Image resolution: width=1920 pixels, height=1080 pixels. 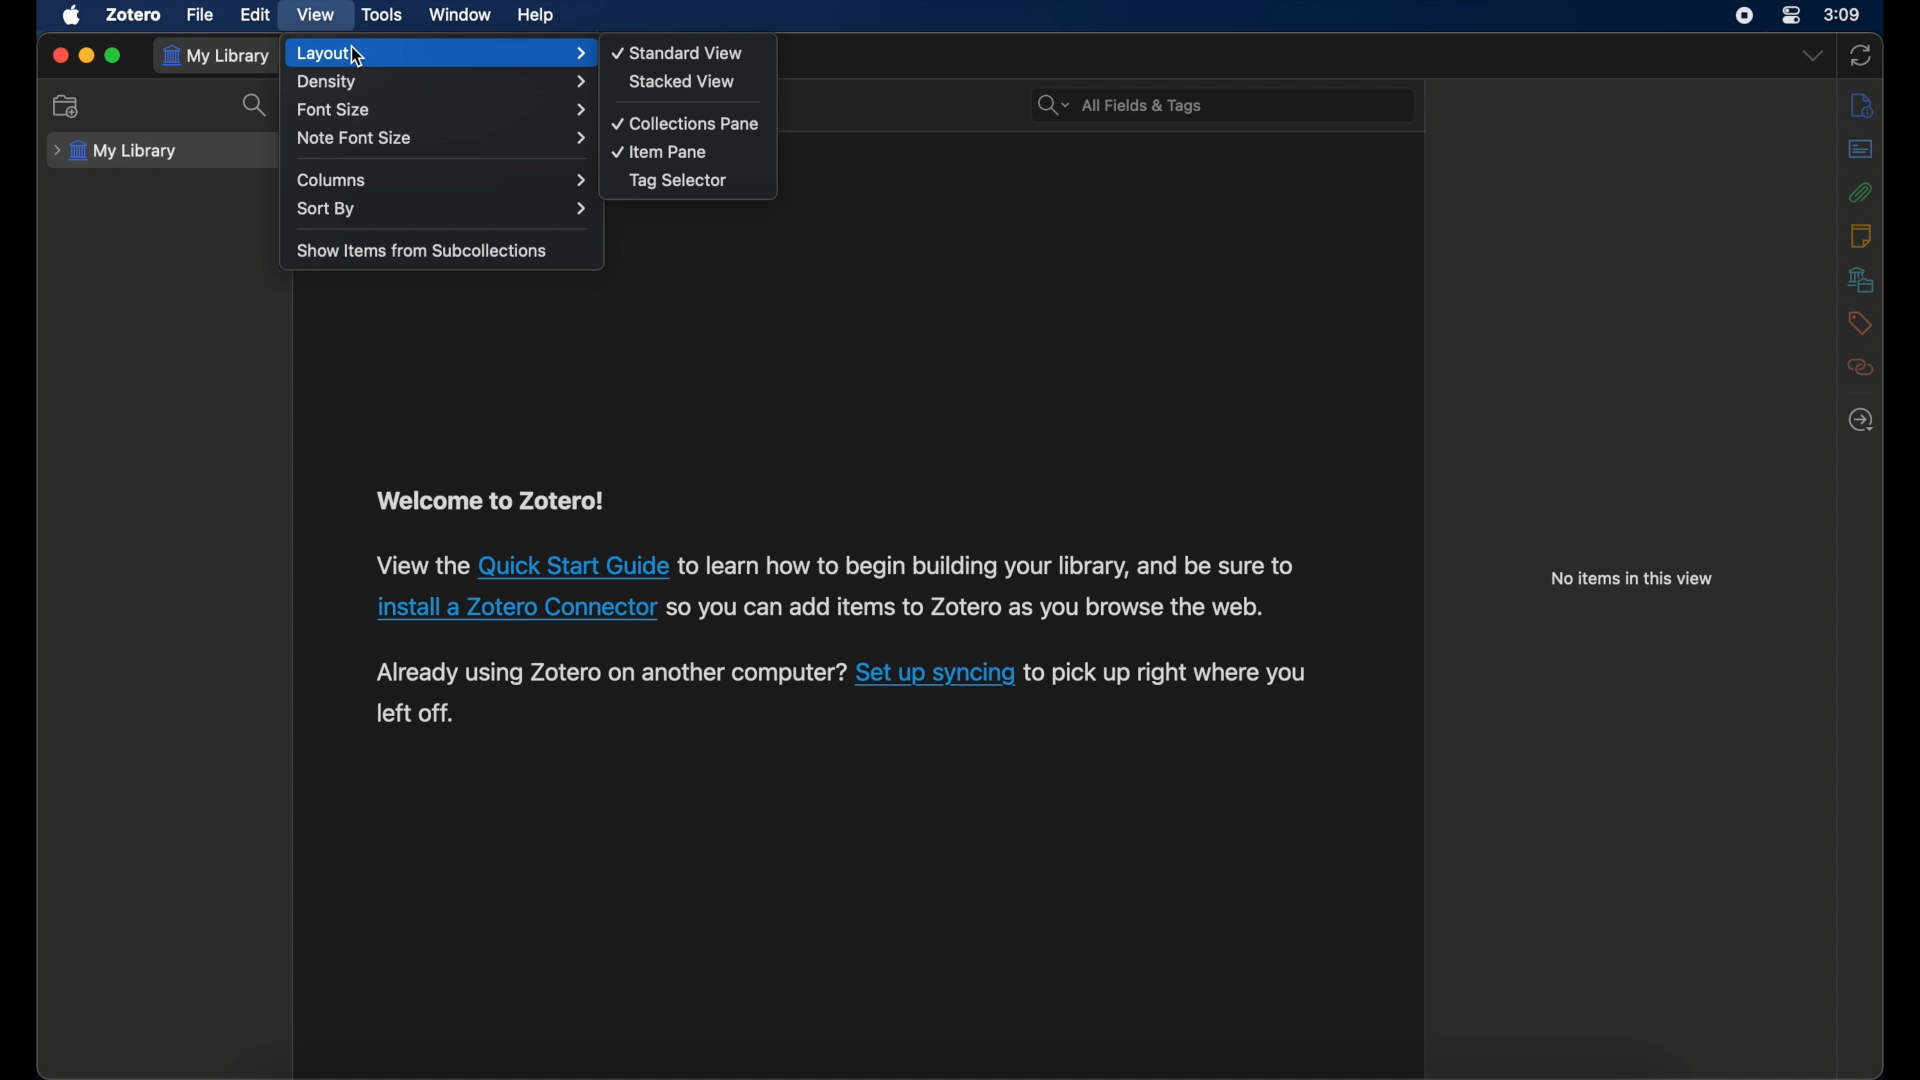 What do you see at coordinates (254, 15) in the screenshot?
I see `edit` at bounding box center [254, 15].